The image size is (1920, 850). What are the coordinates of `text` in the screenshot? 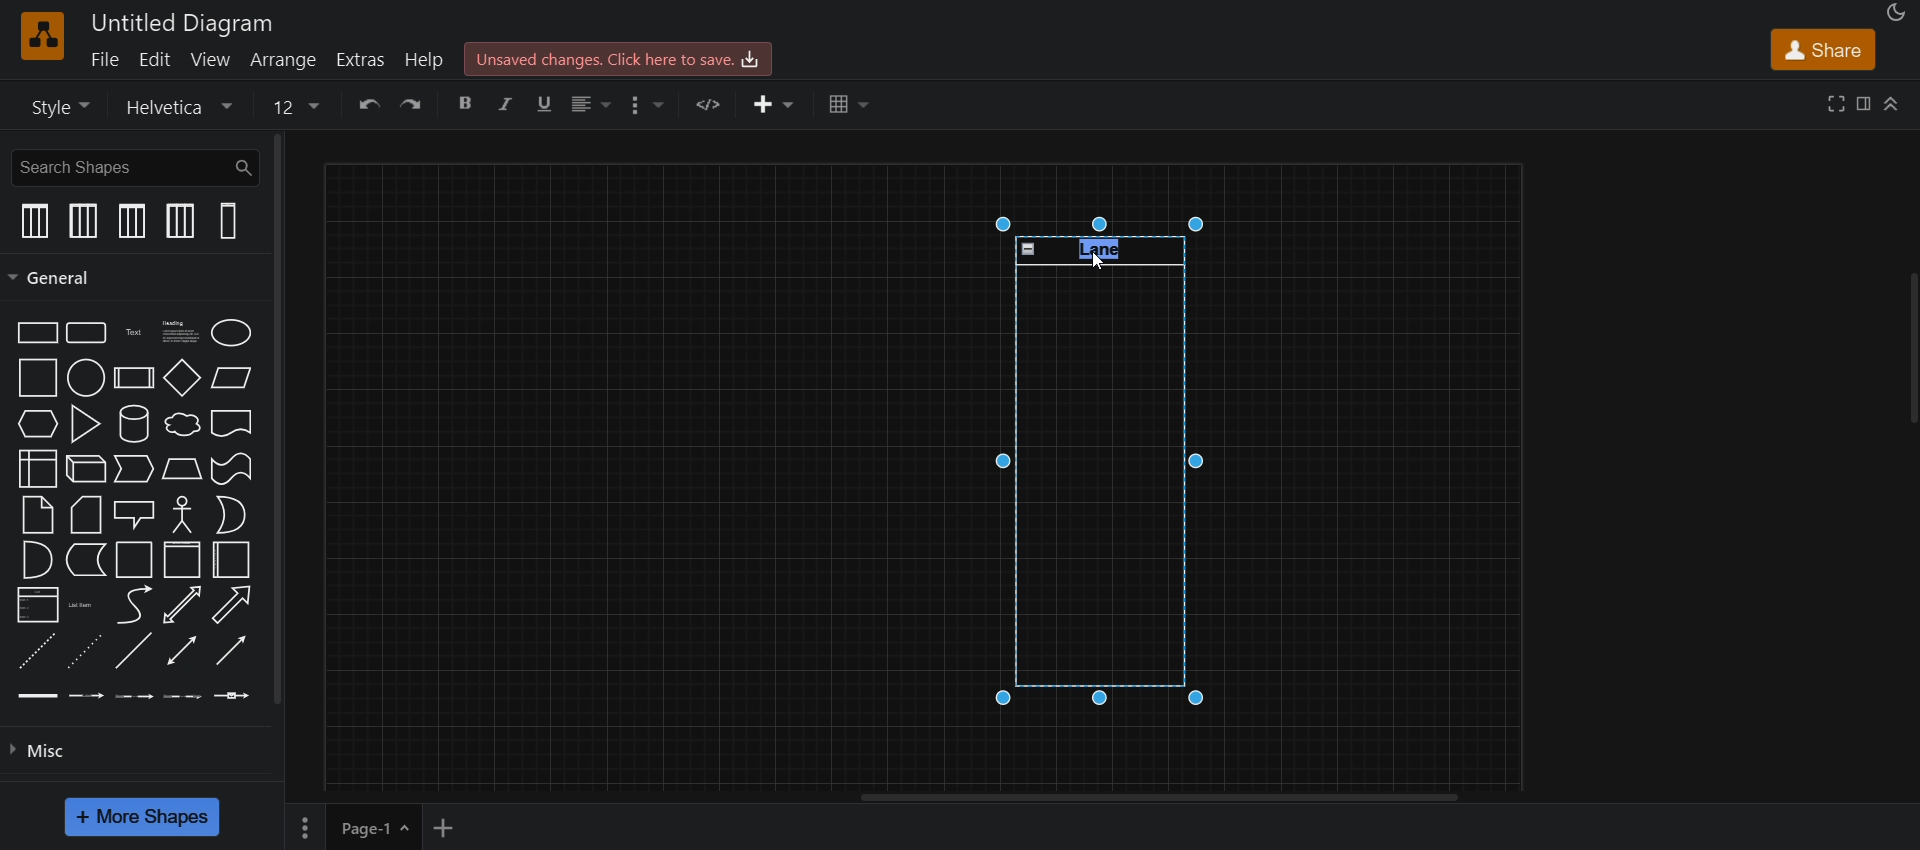 It's located at (1105, 247).